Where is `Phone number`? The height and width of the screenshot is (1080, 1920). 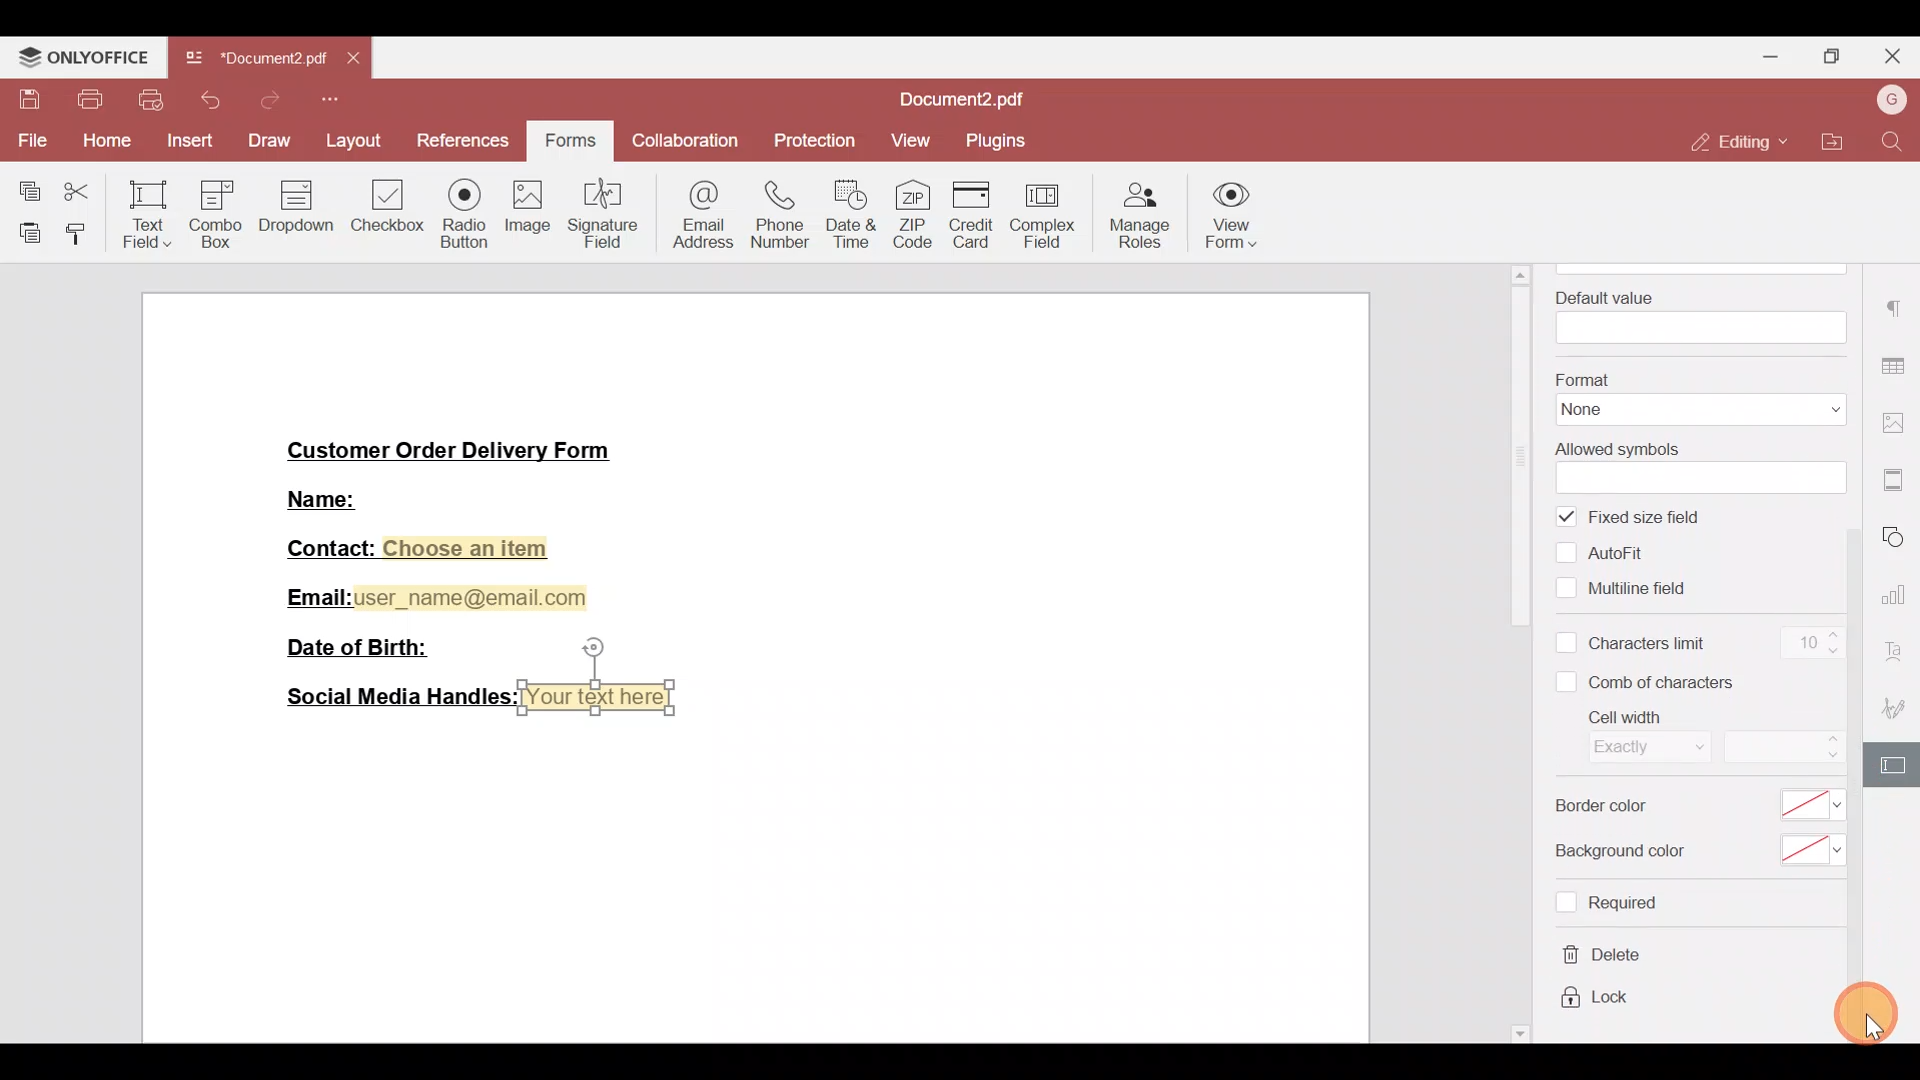 Phone number is located at coordinates (773, 215).